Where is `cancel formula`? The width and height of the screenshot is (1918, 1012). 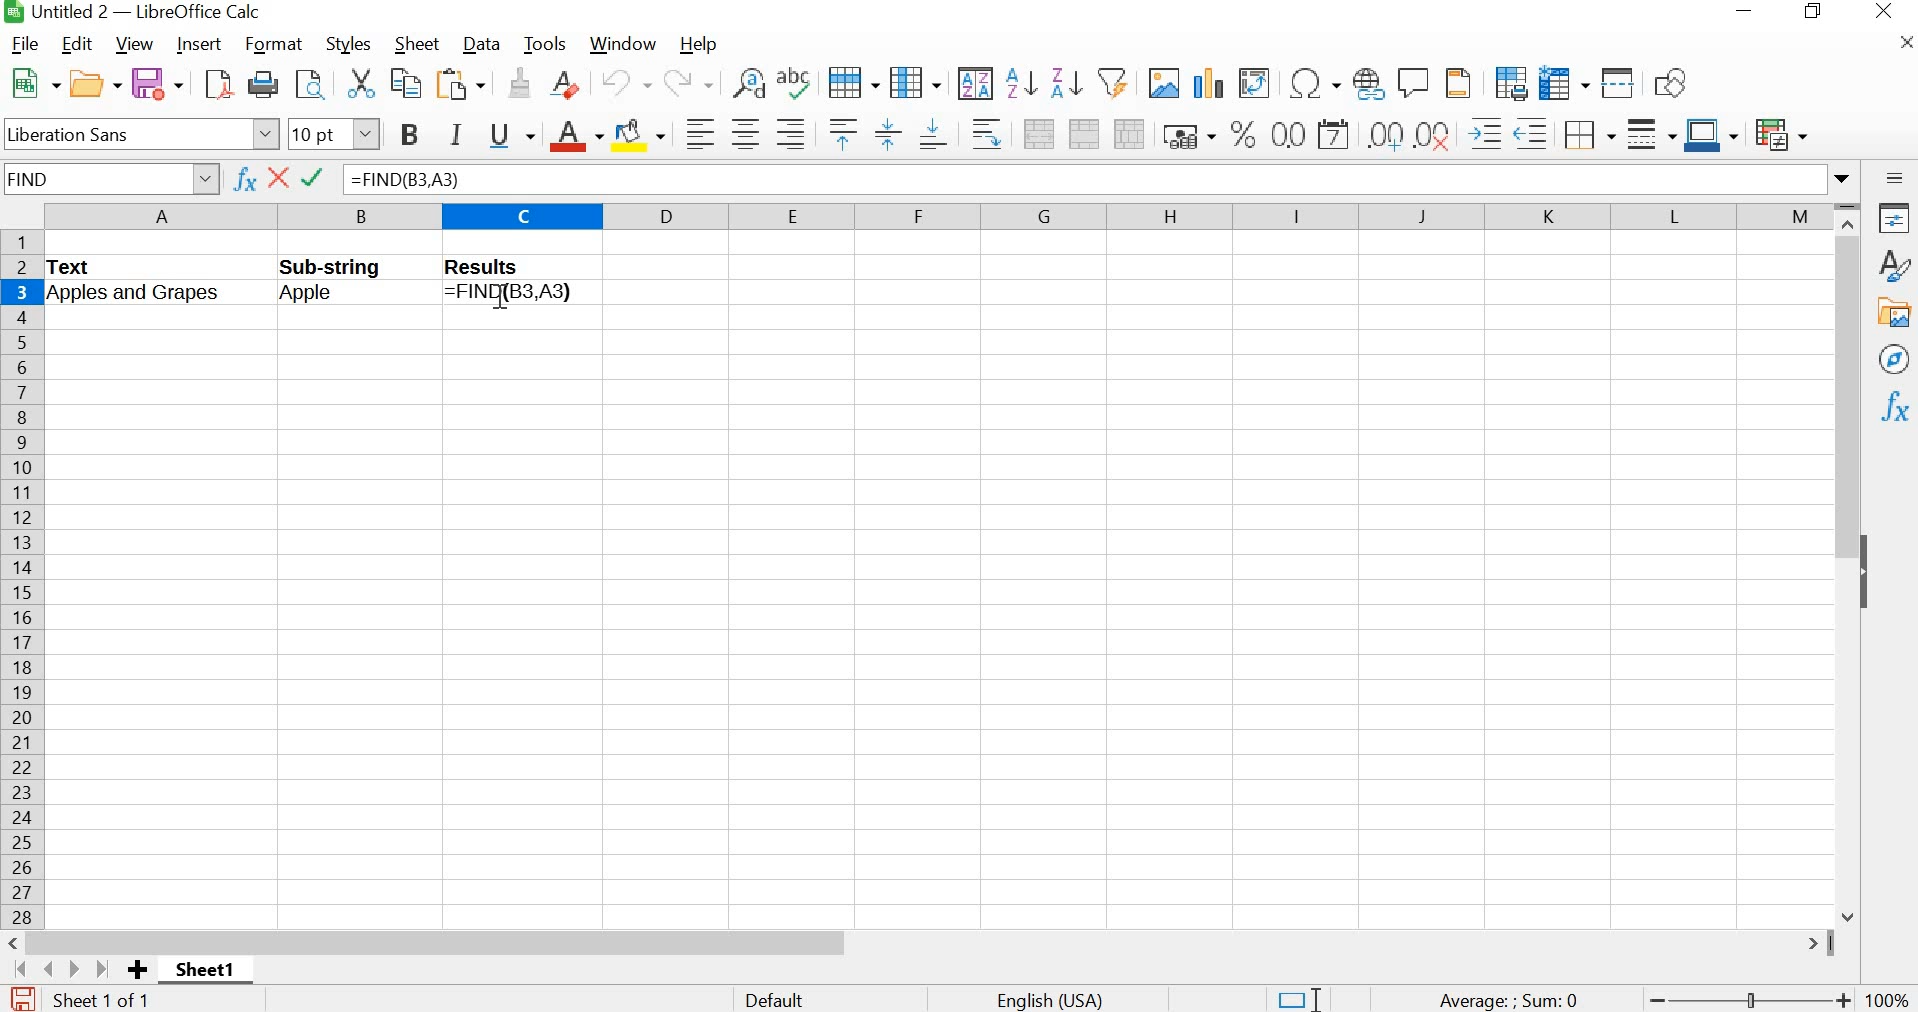 cancel formula is located at coordinates (279, 180).